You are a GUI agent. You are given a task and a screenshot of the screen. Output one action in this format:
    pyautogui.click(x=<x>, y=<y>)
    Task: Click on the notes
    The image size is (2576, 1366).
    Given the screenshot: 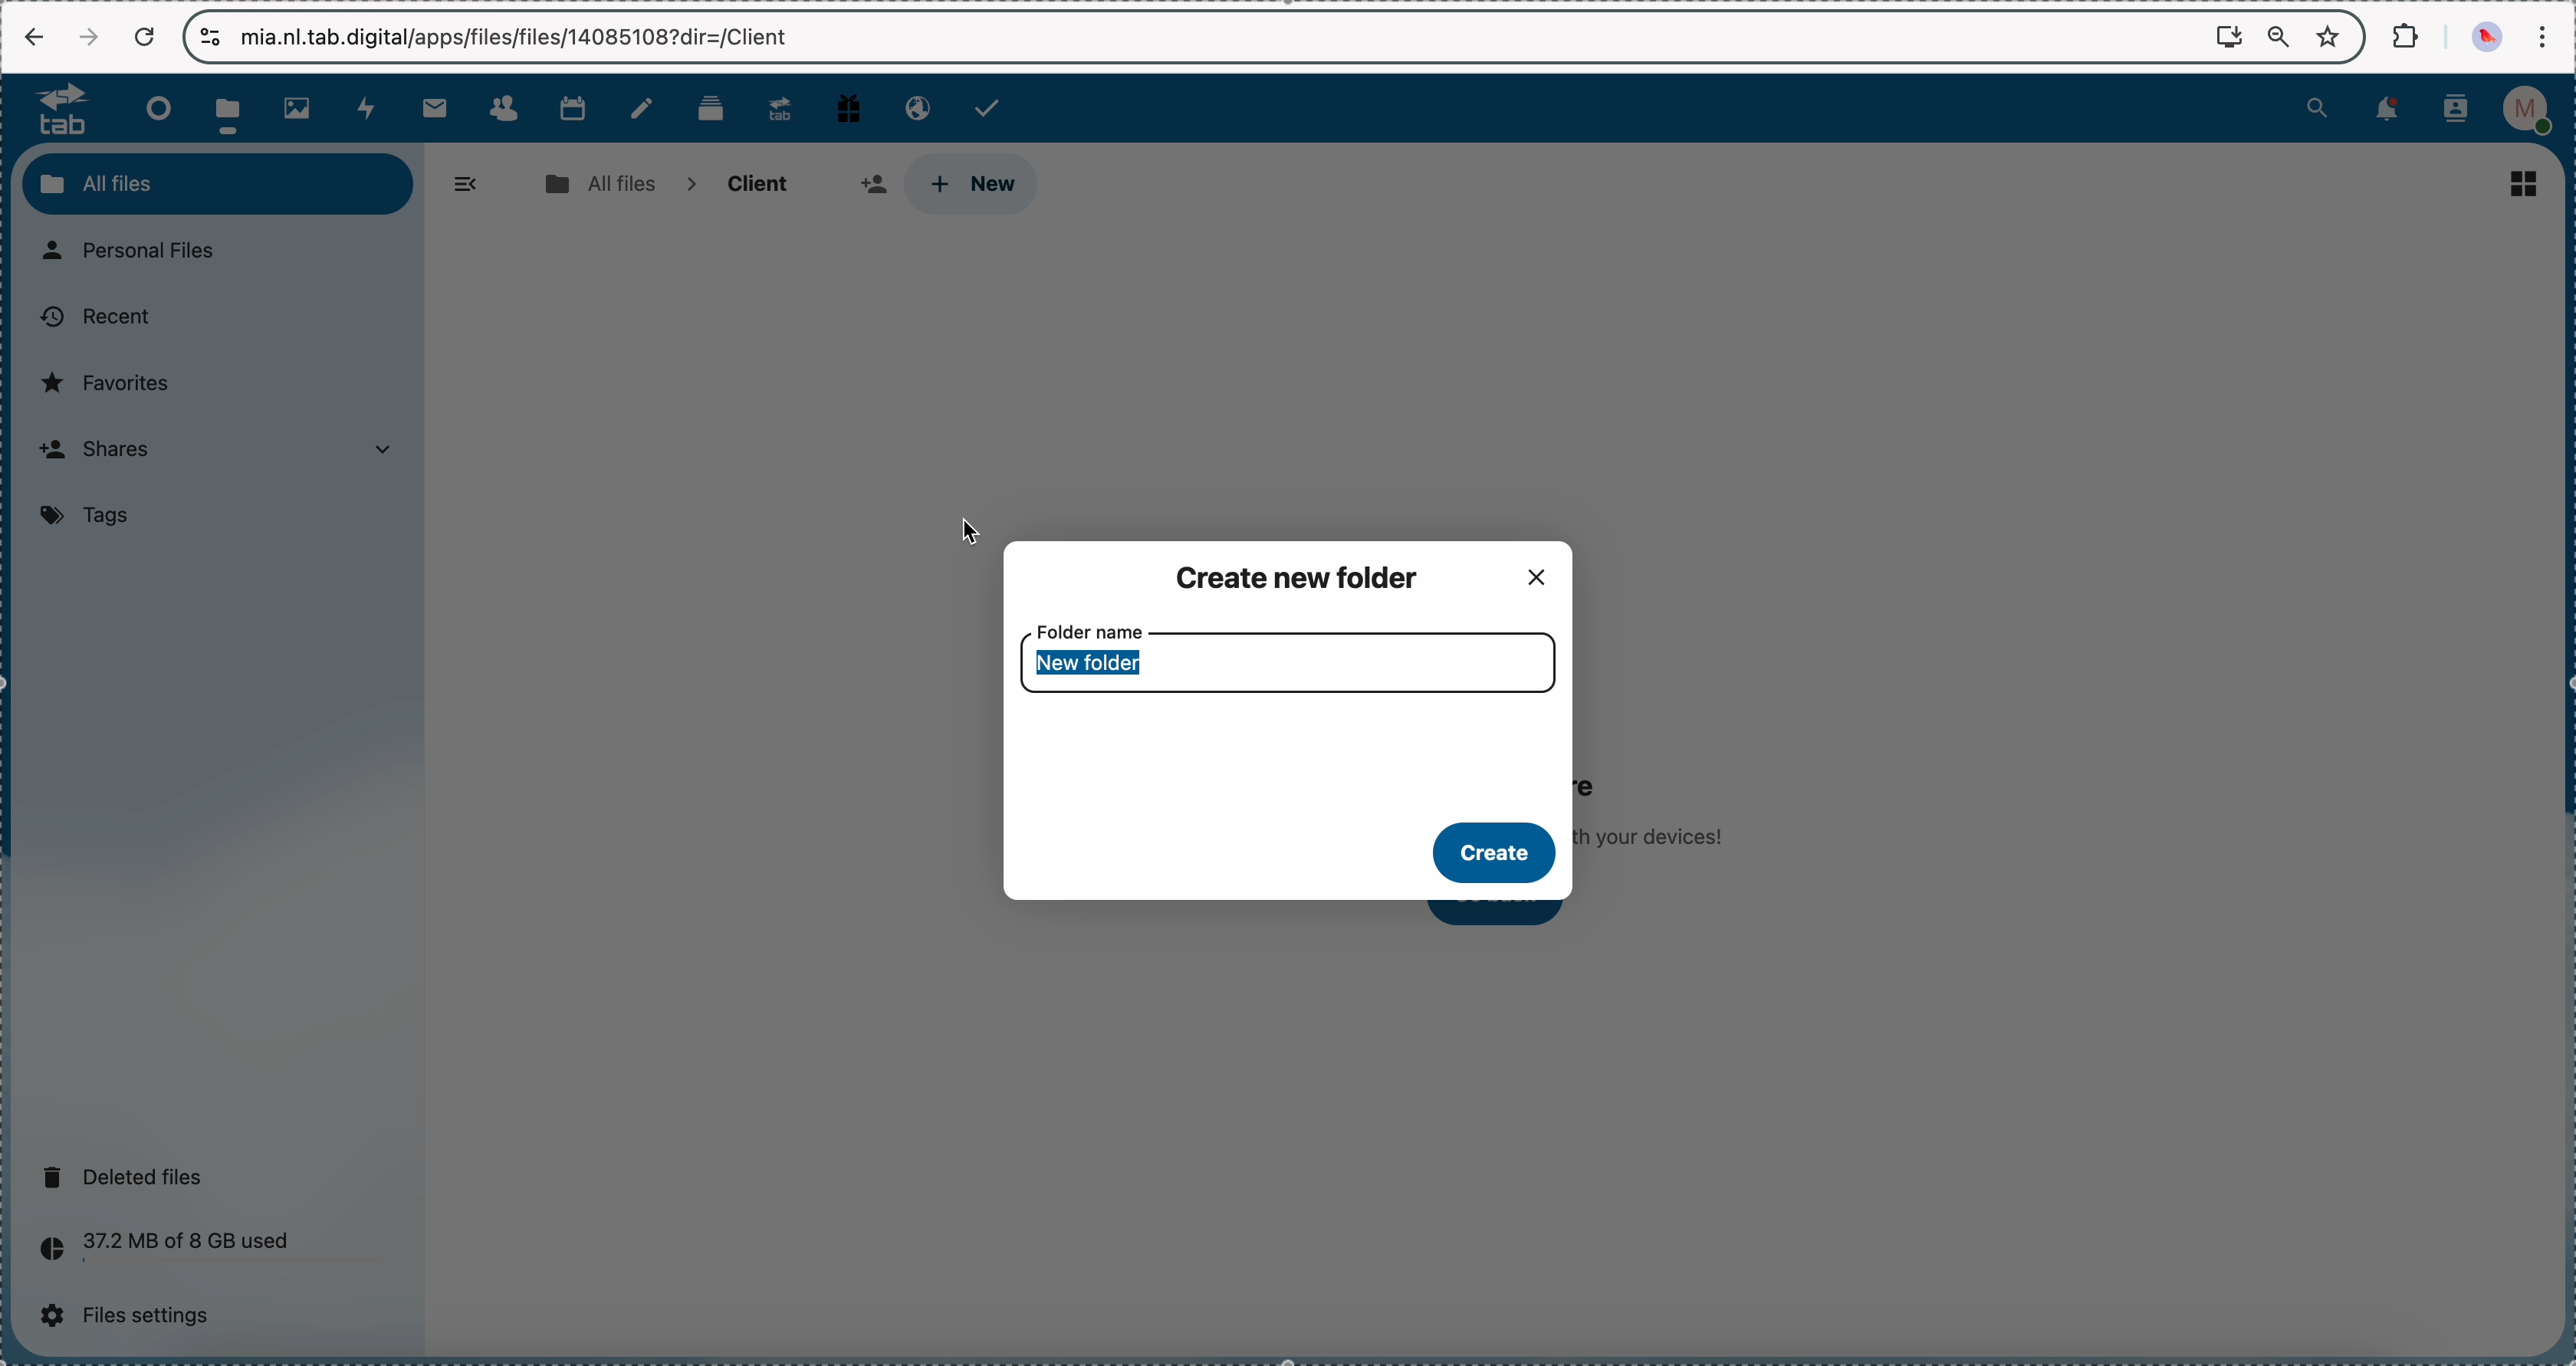 What is the action you would take?
    pyautogui.click(x=646, y=109)
    